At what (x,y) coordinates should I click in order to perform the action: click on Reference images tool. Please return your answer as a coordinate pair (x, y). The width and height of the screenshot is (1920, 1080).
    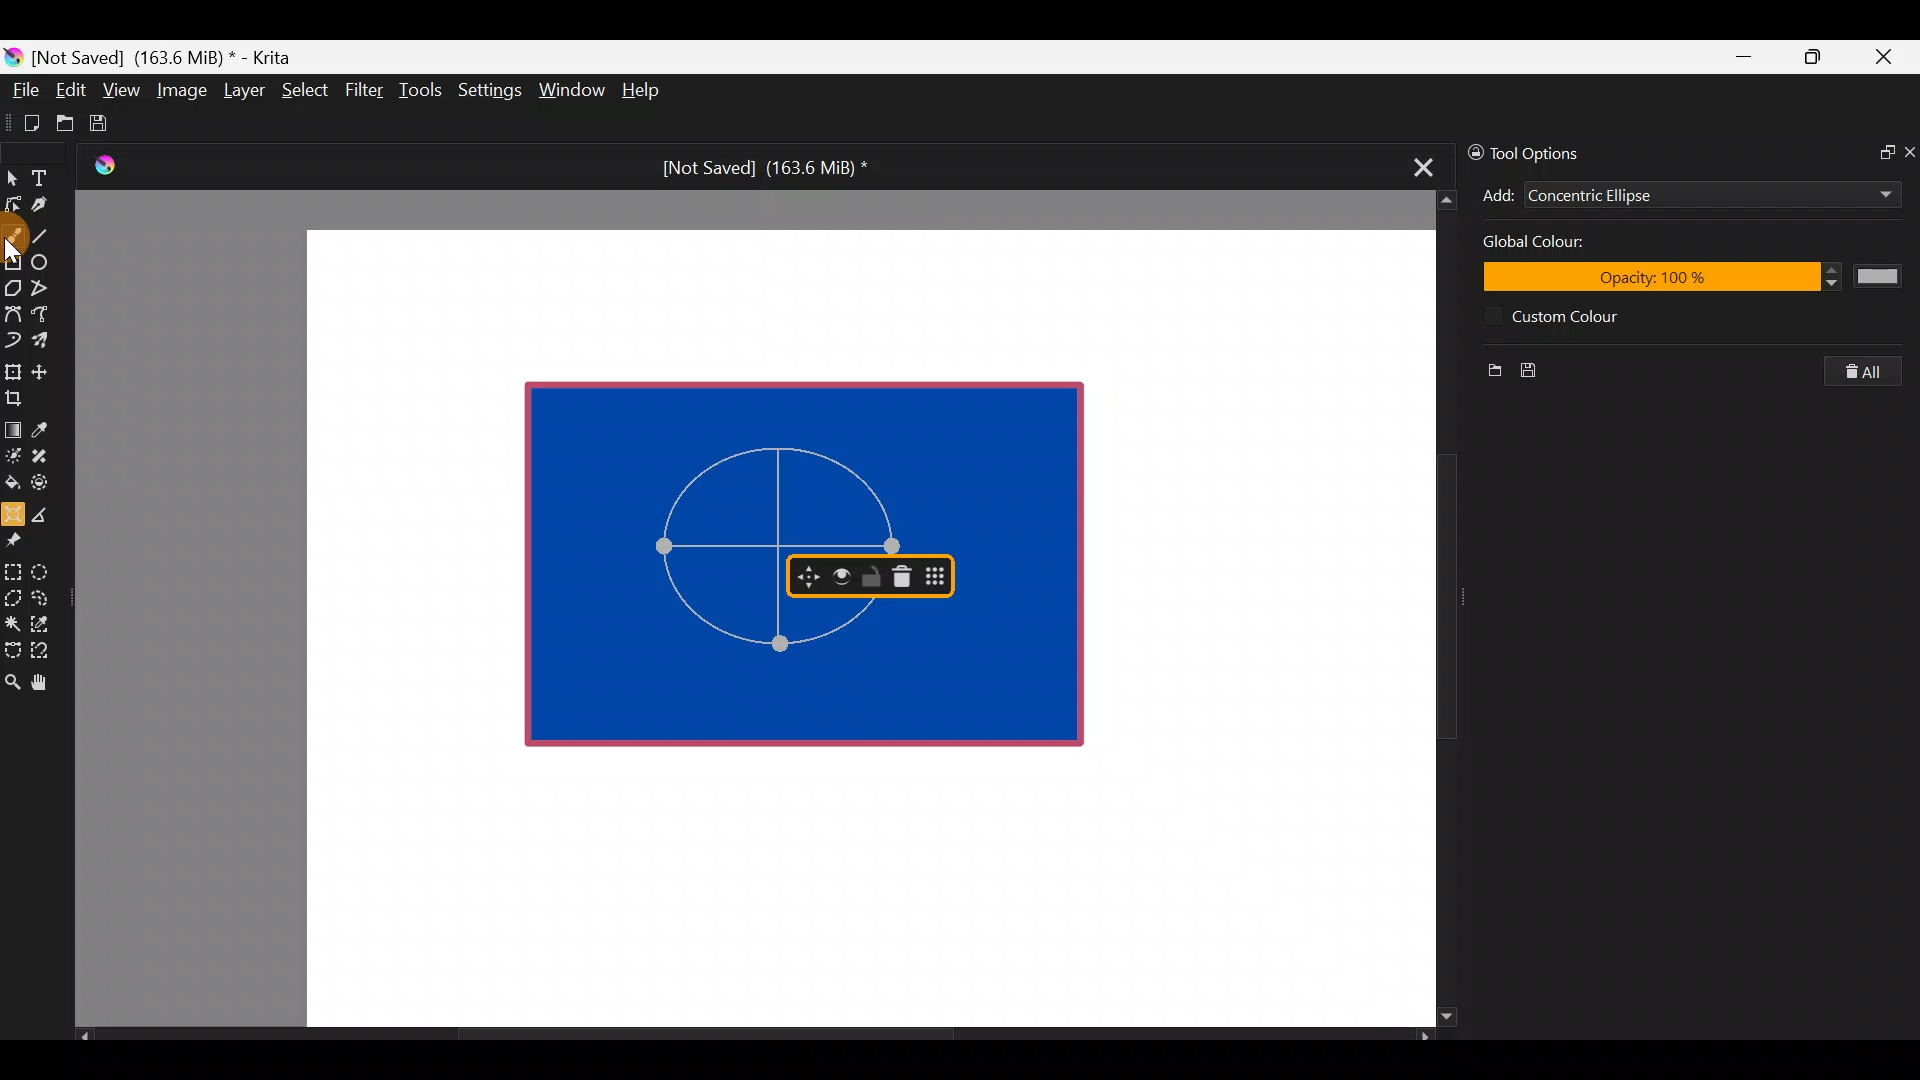
    Looking at the image, I should click on (20, 538).